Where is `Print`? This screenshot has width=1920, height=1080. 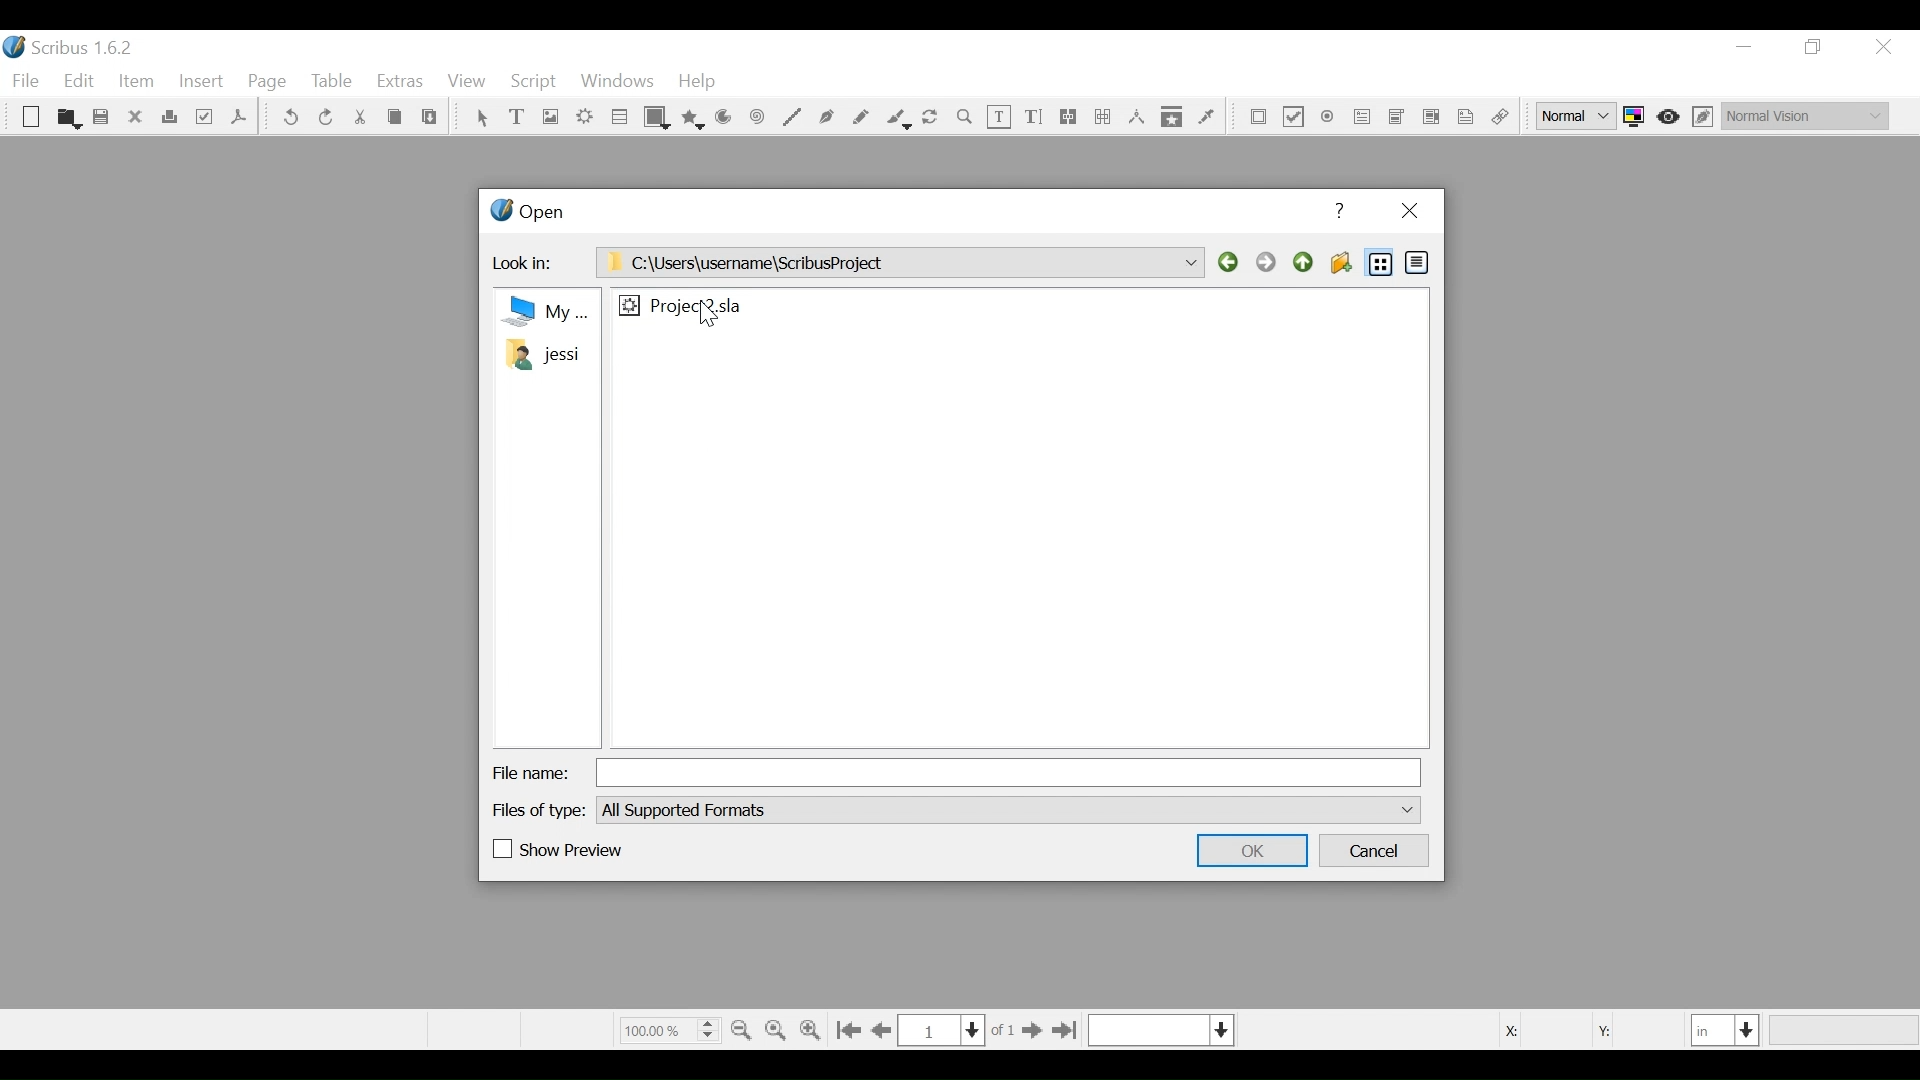
Print is located at coordinates (170, 118).